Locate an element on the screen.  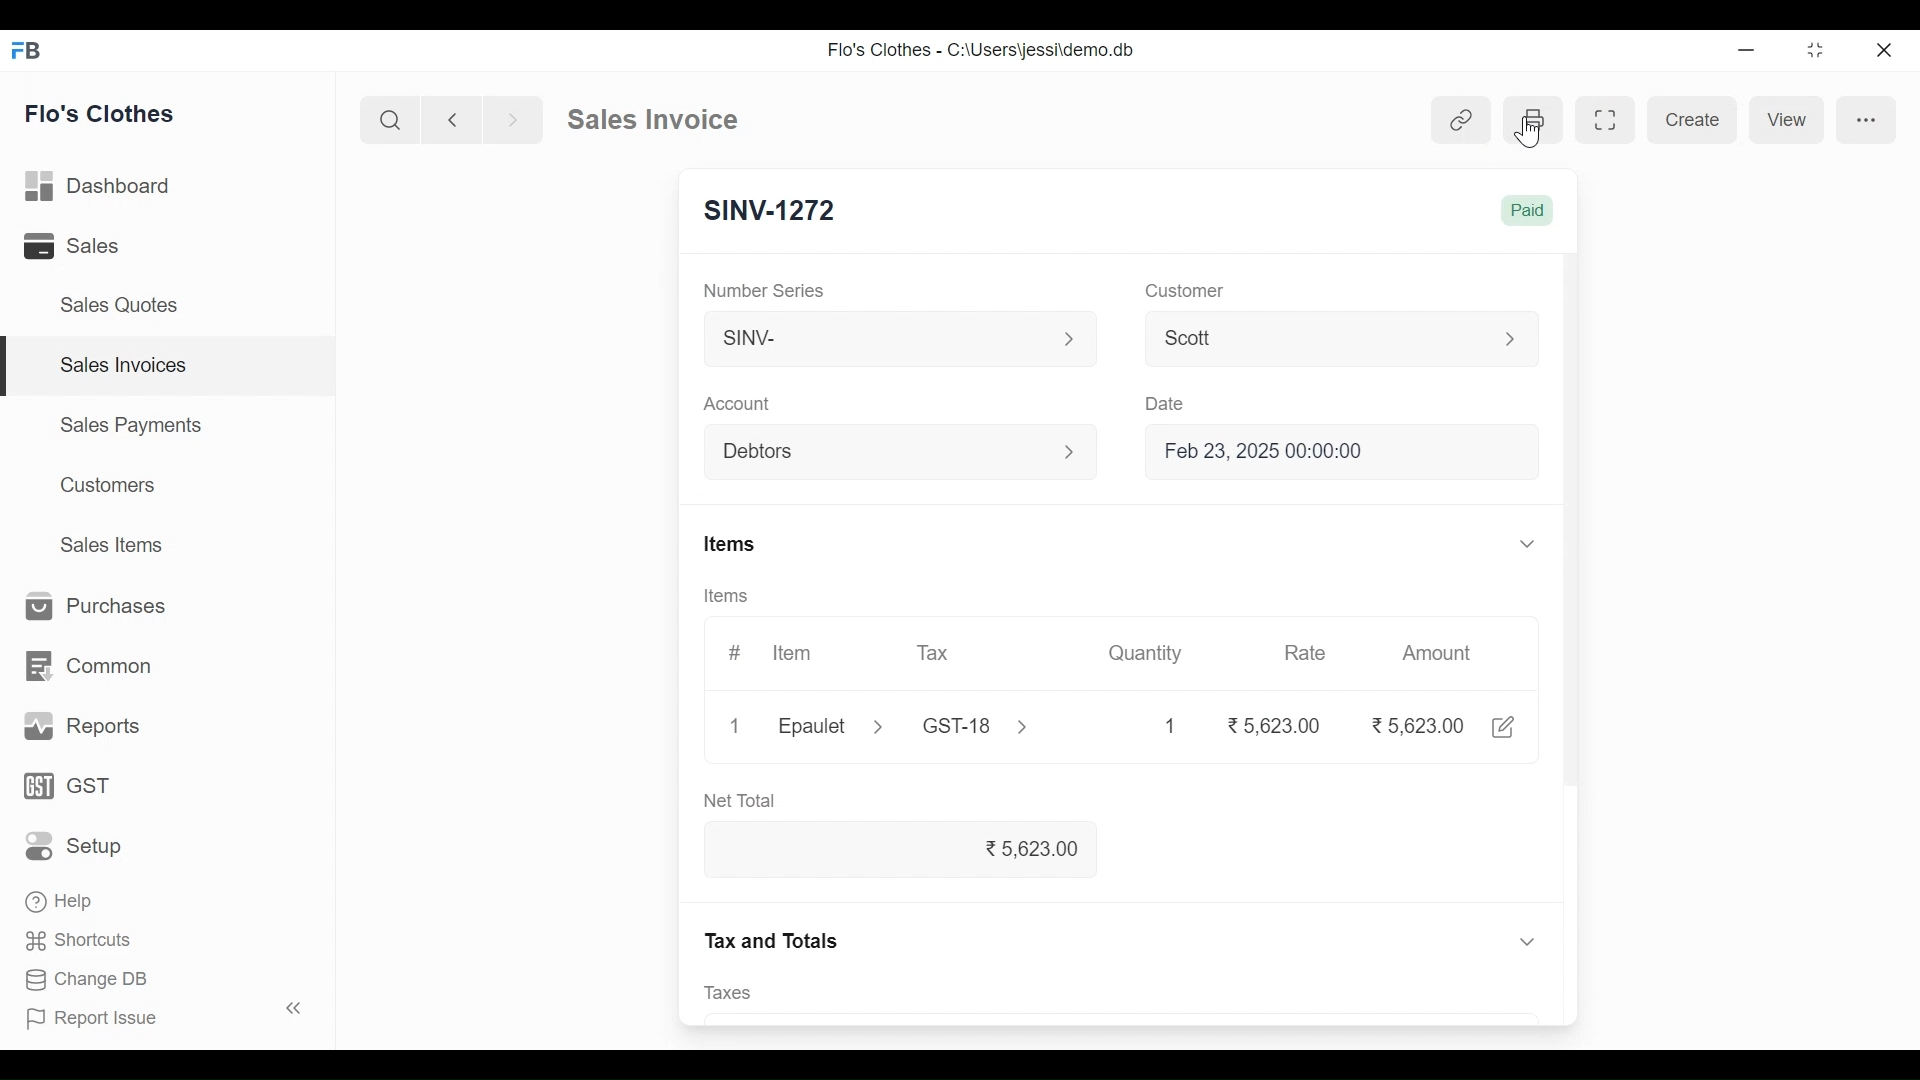
Expand is located at coordinates (1524, 543).